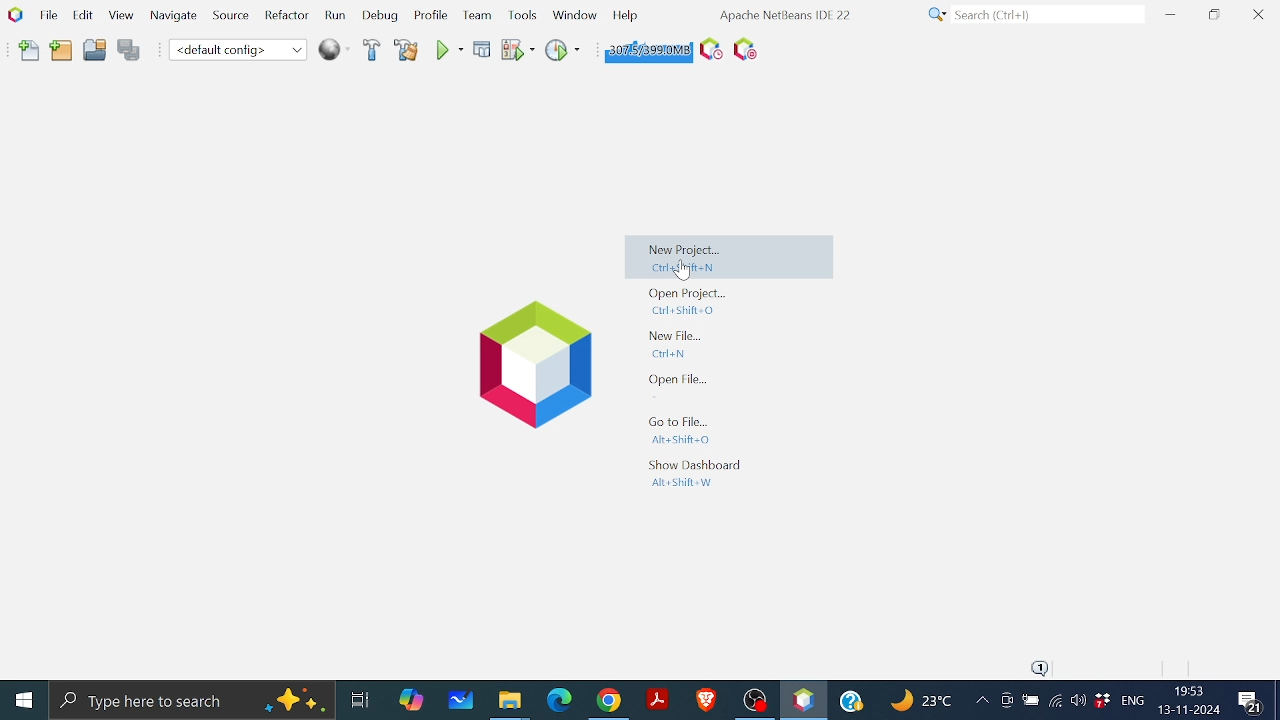 The height and width of the screenshot is (720, 1280). Describe the element at coordinates (657, 699) in the screenshot. I see `Adobe reader` at that location.